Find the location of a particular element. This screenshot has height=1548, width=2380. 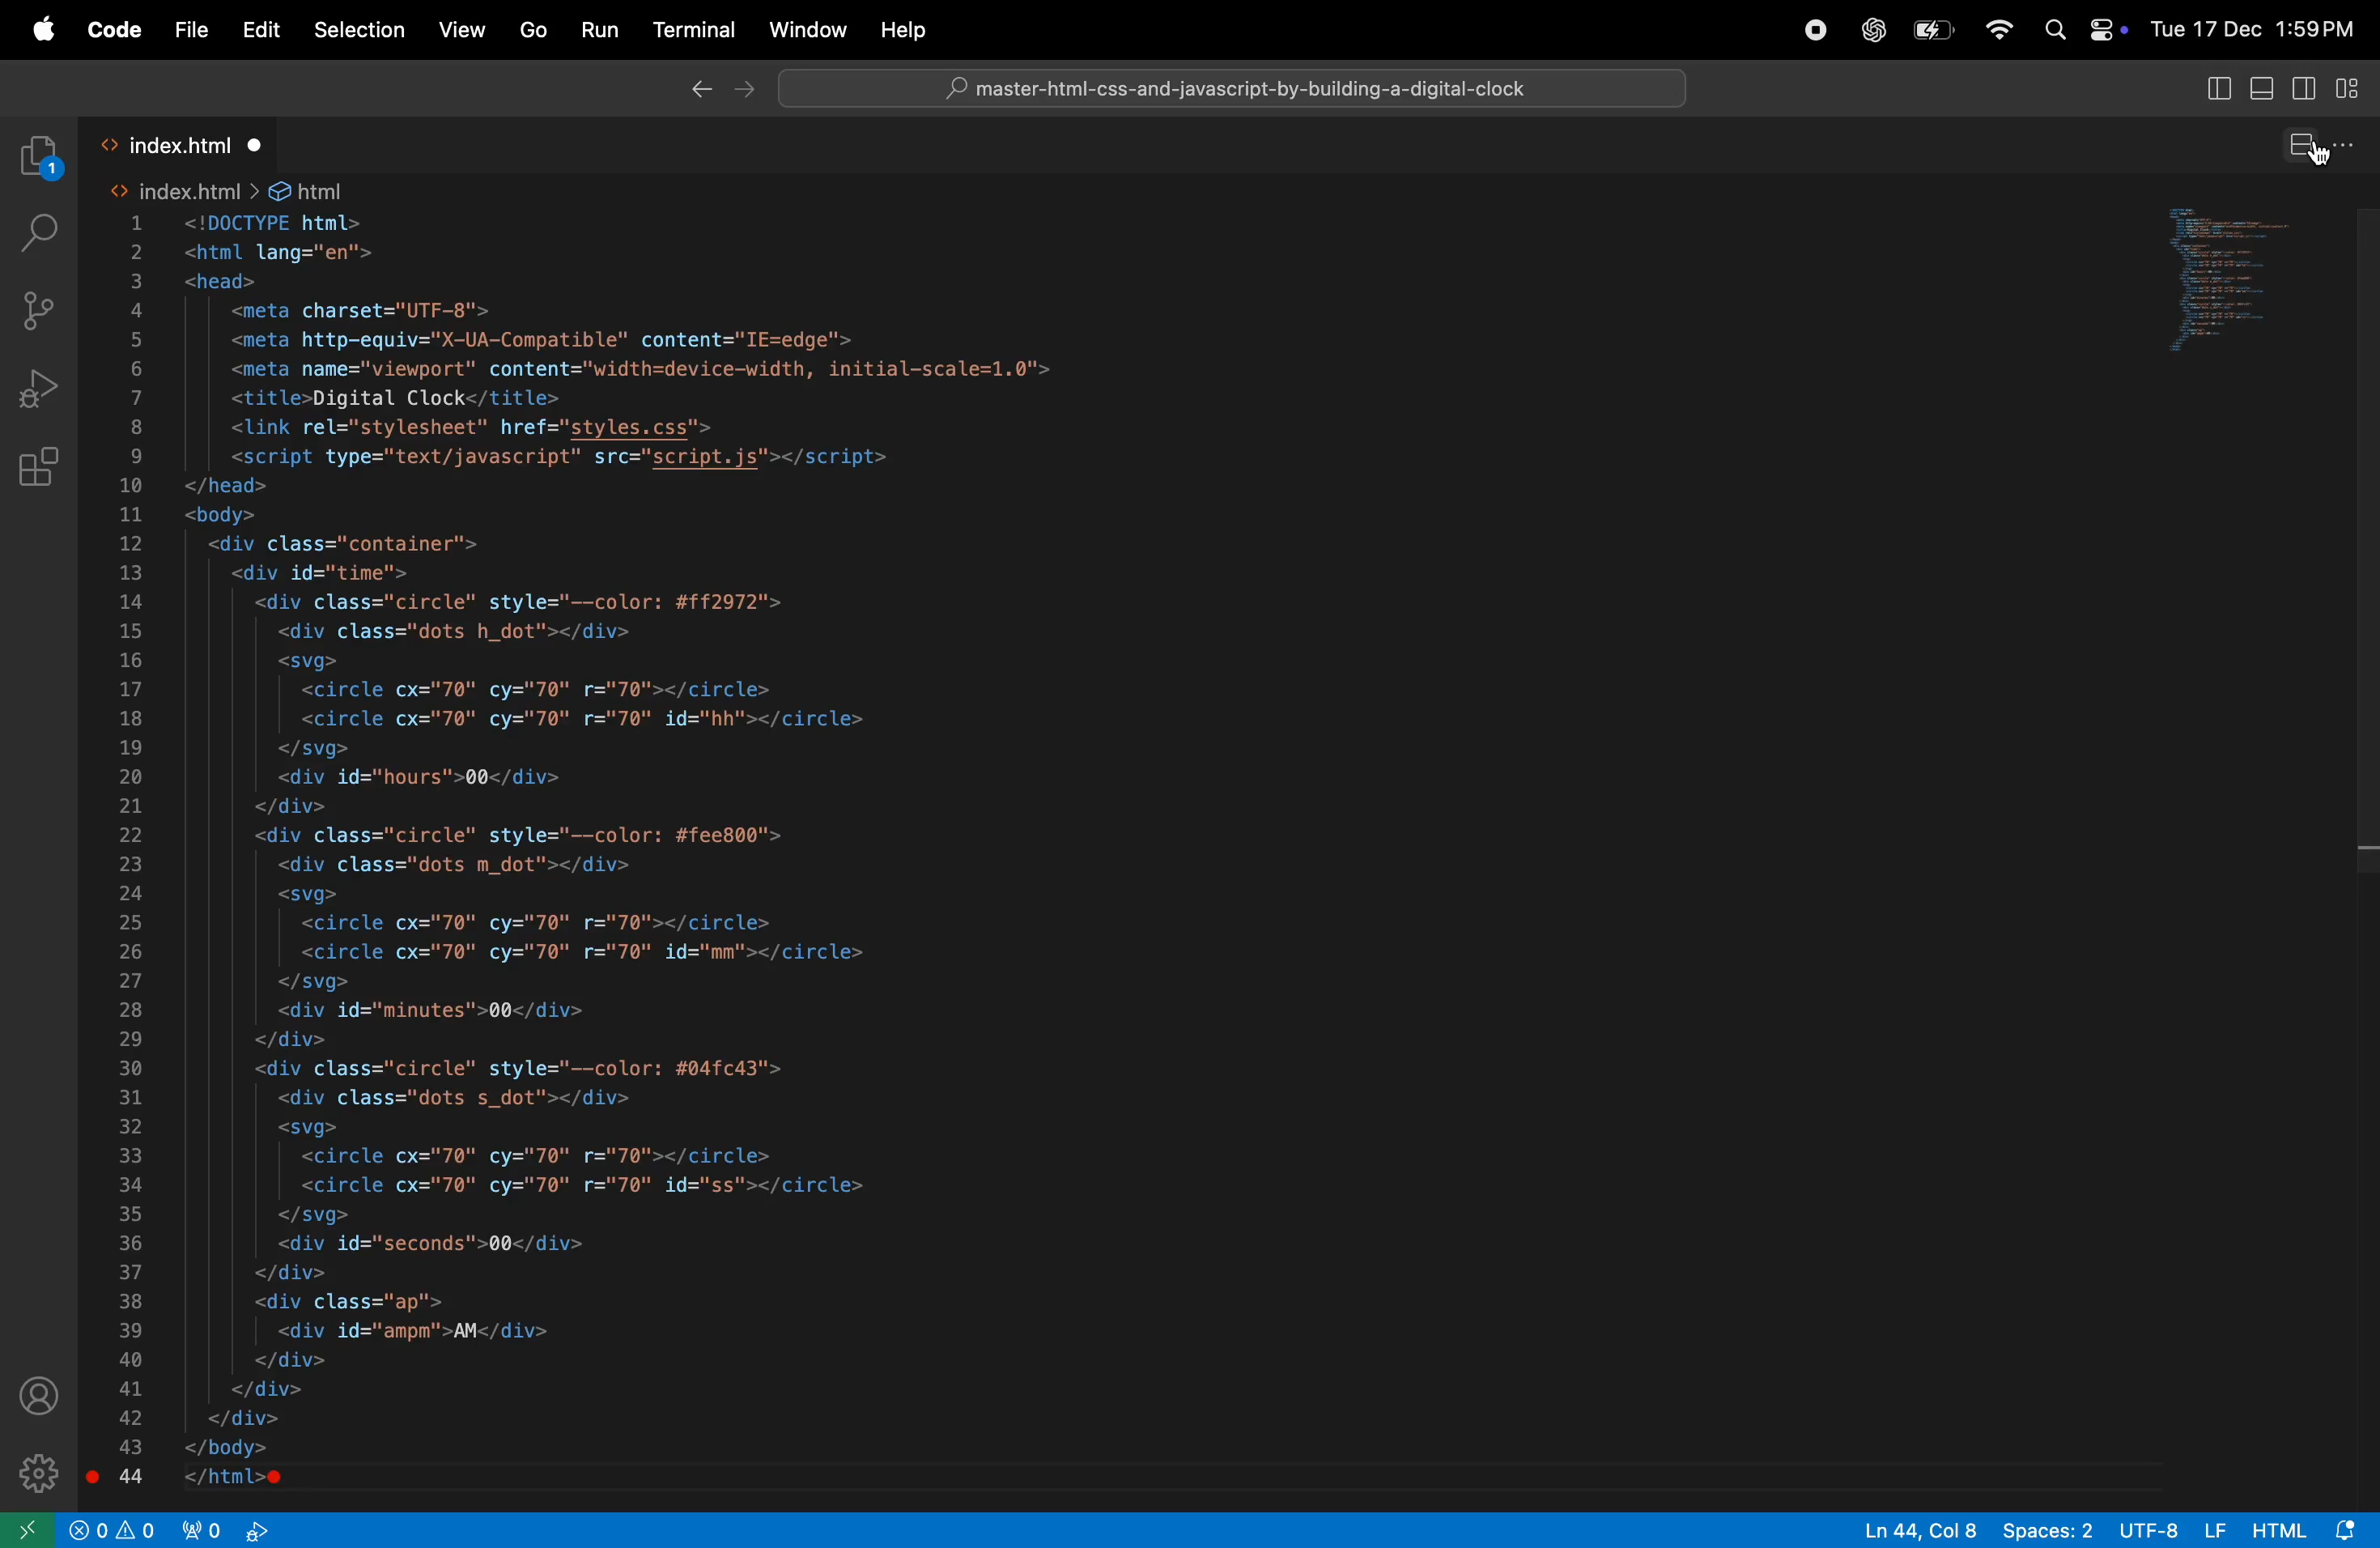

Tue 17 Dec 1:59PM is located at coordinates (2257, 28).